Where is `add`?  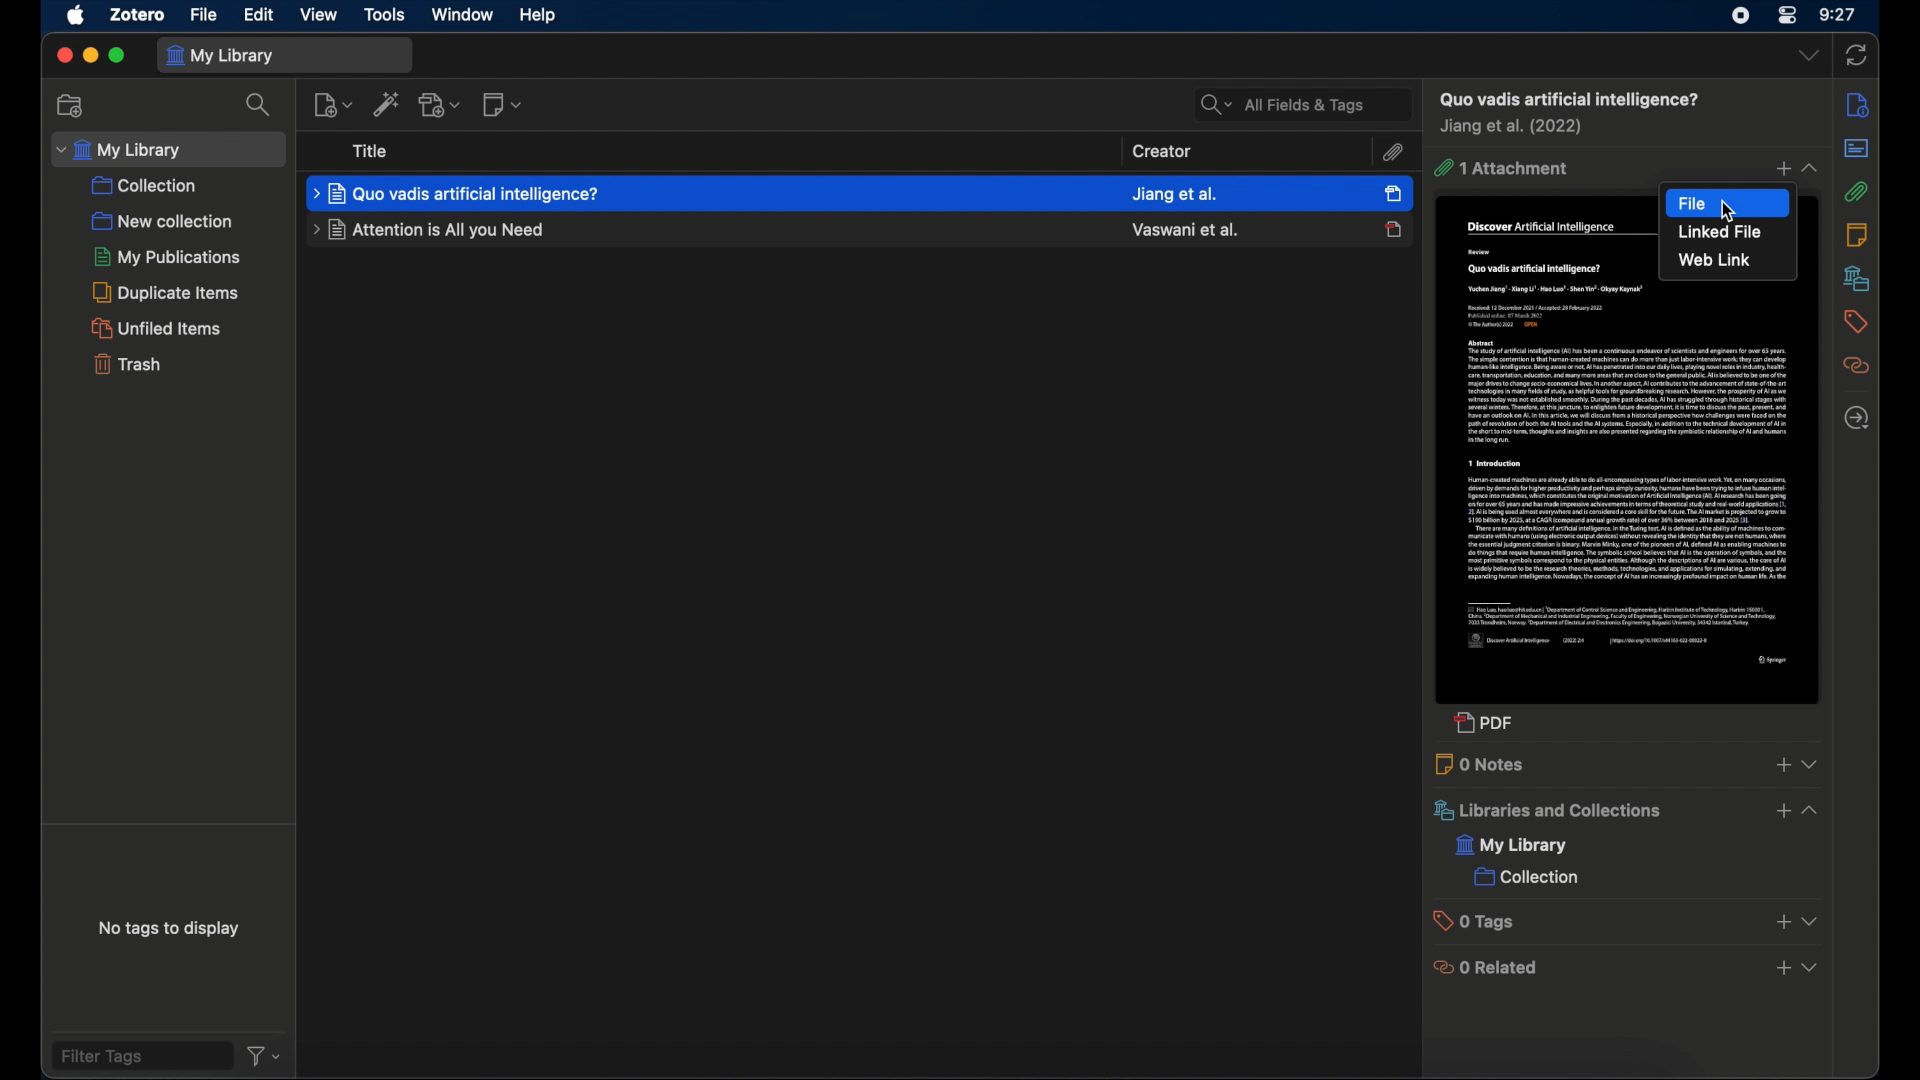
add is located at coordinates (1782, 969).